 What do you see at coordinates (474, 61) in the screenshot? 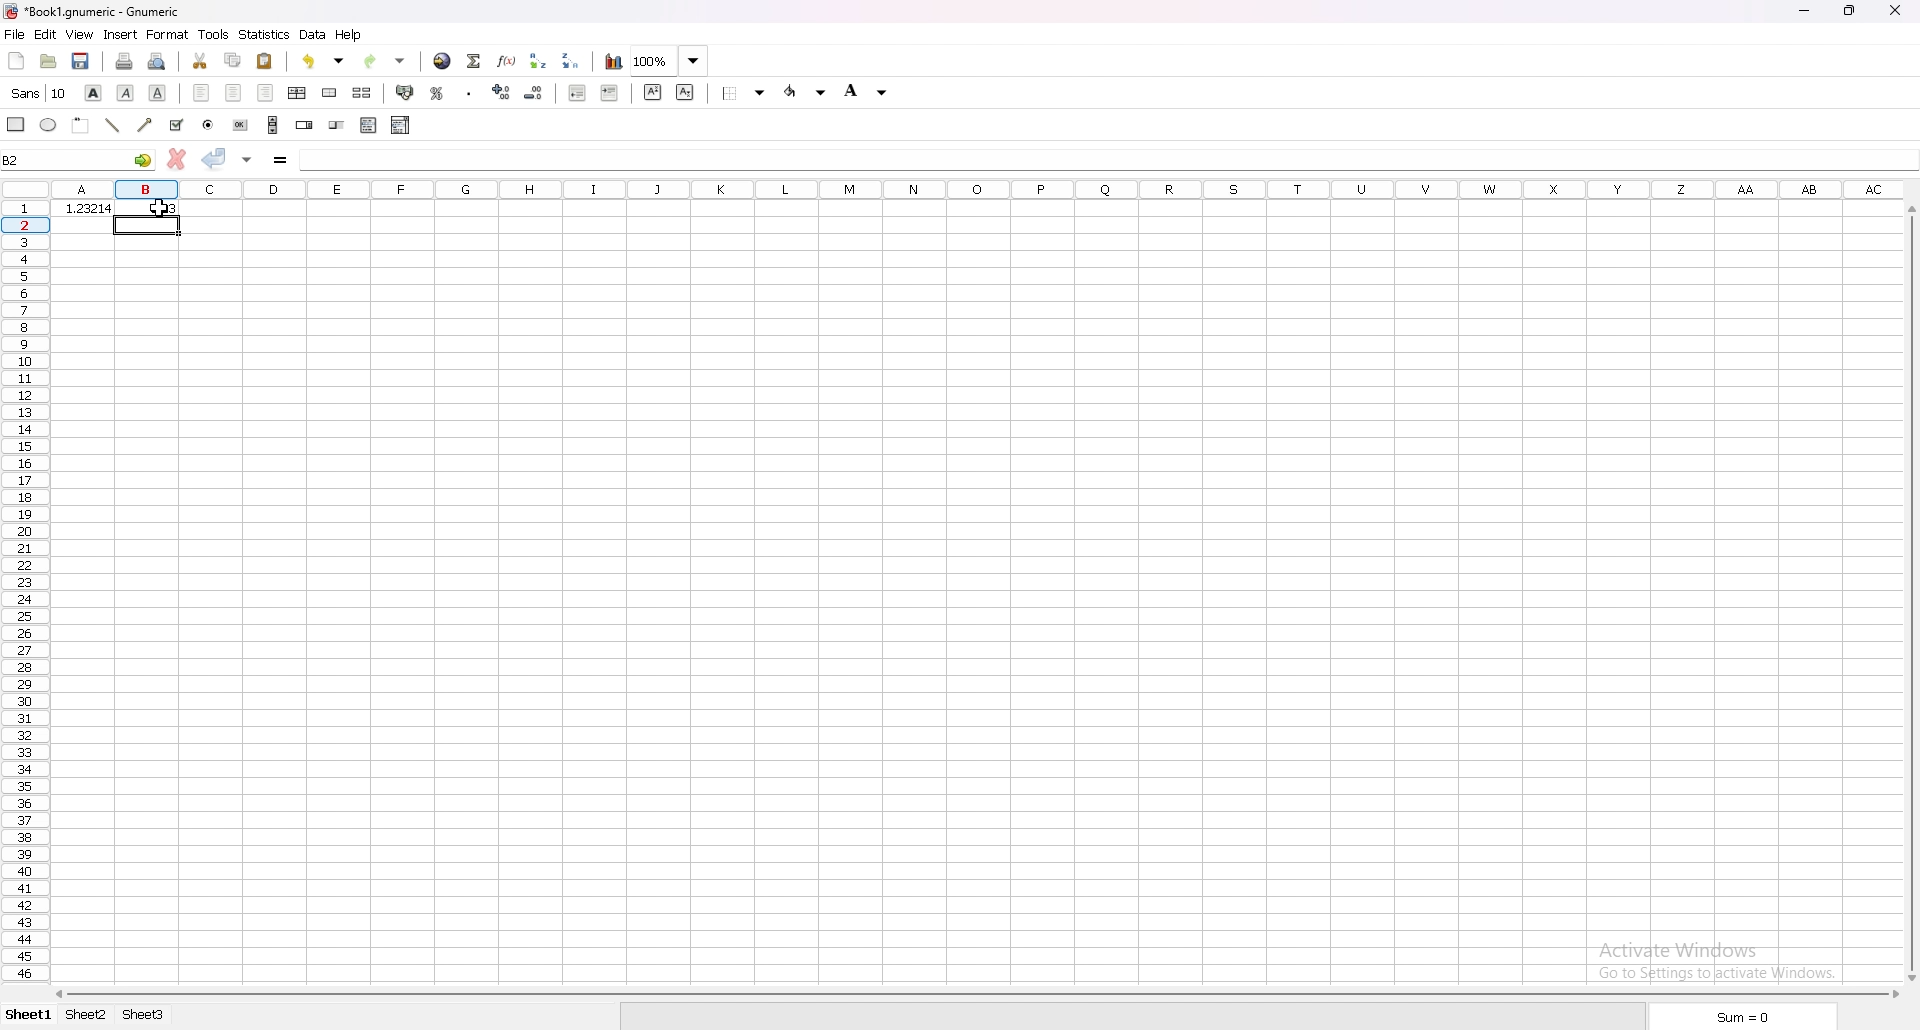
I see `summation` at bounding box center [474, 61].